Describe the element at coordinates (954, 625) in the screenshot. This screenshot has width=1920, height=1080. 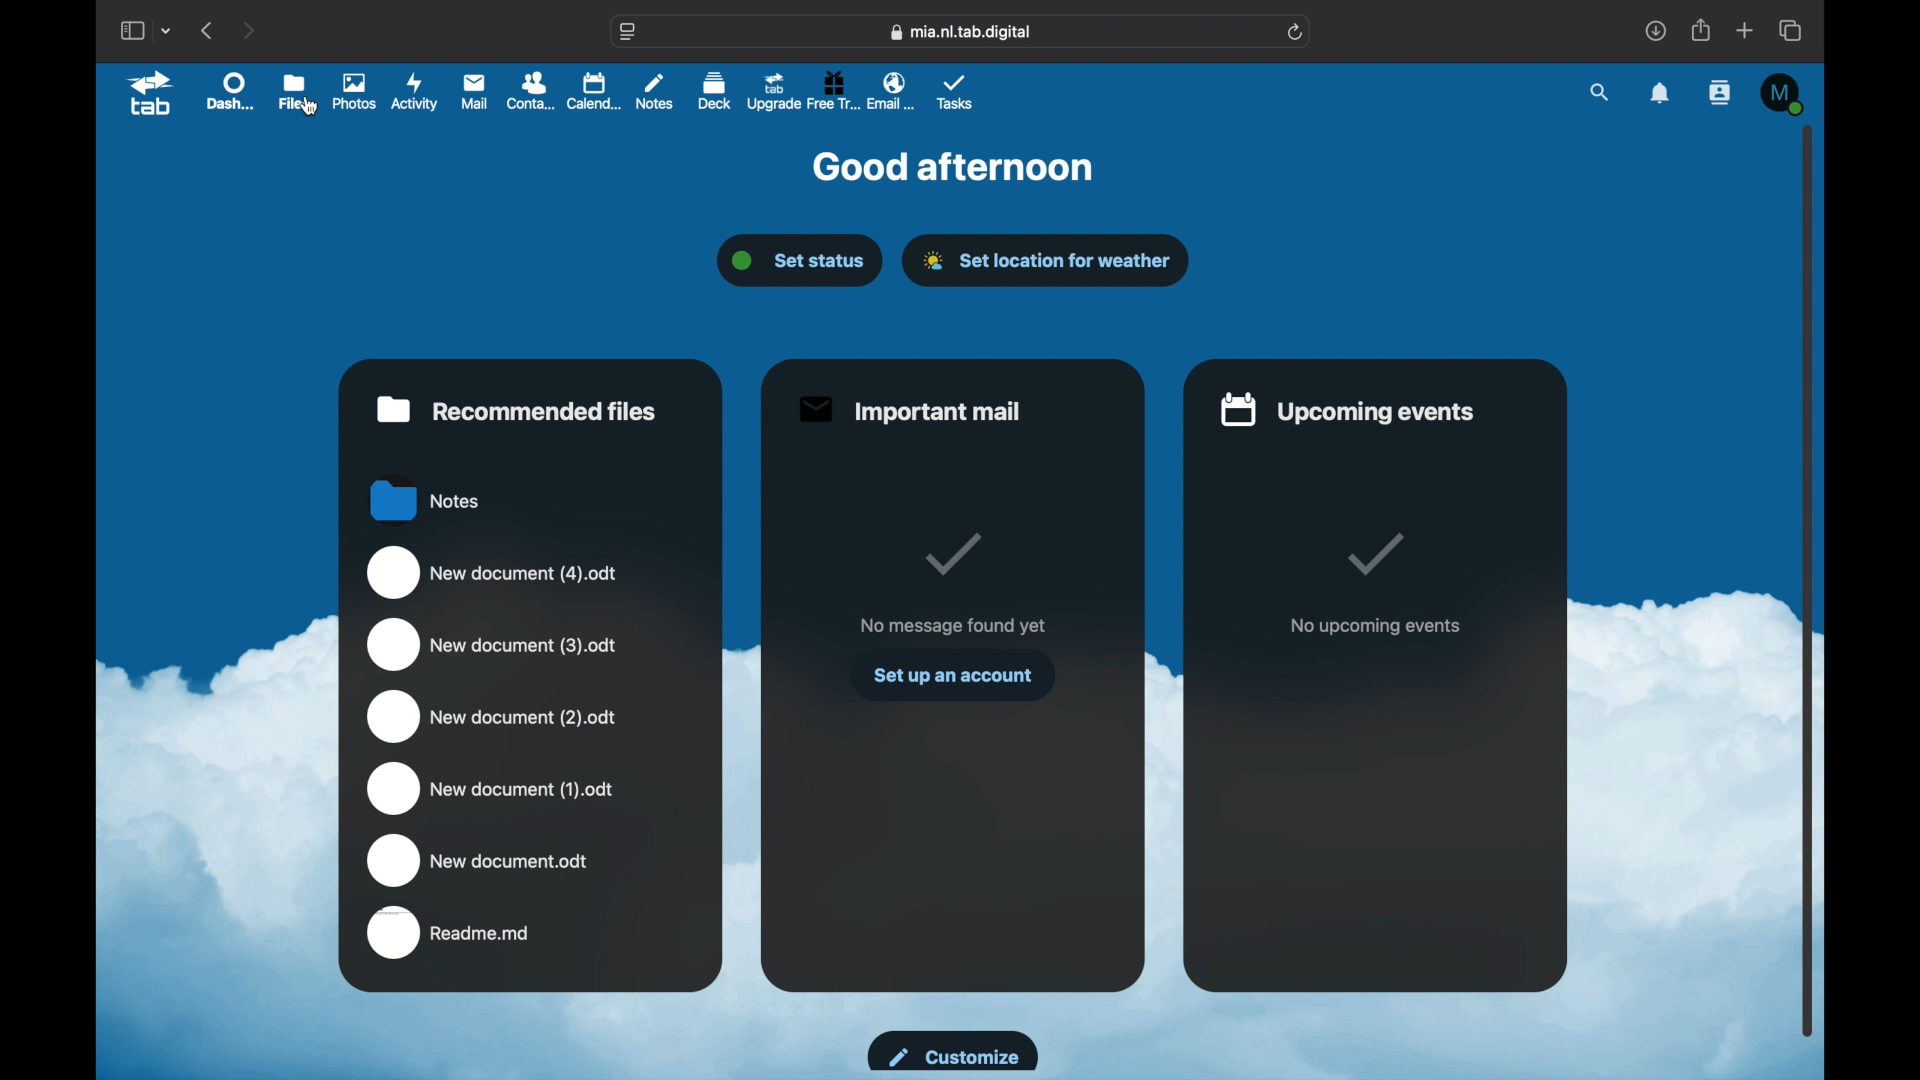
I see `no message found yet` at that location.